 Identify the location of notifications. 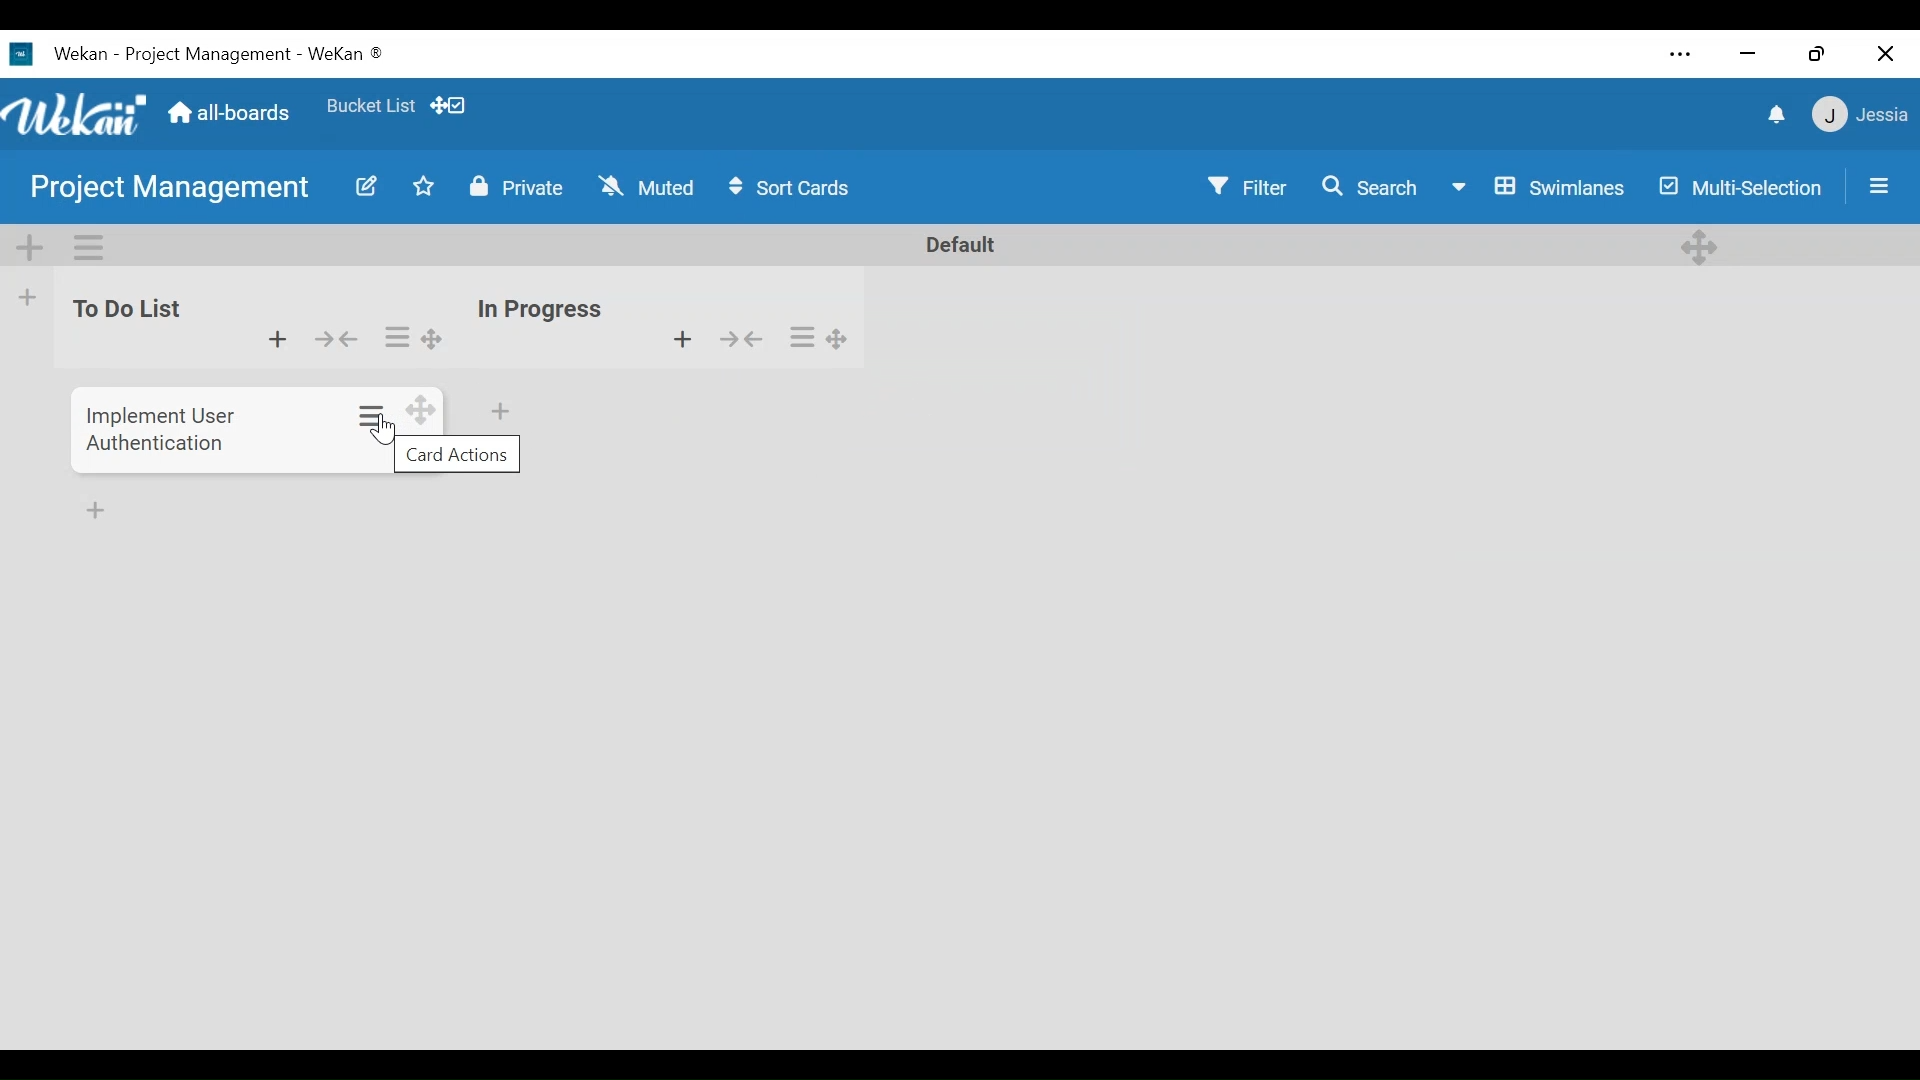
(1773, 116).